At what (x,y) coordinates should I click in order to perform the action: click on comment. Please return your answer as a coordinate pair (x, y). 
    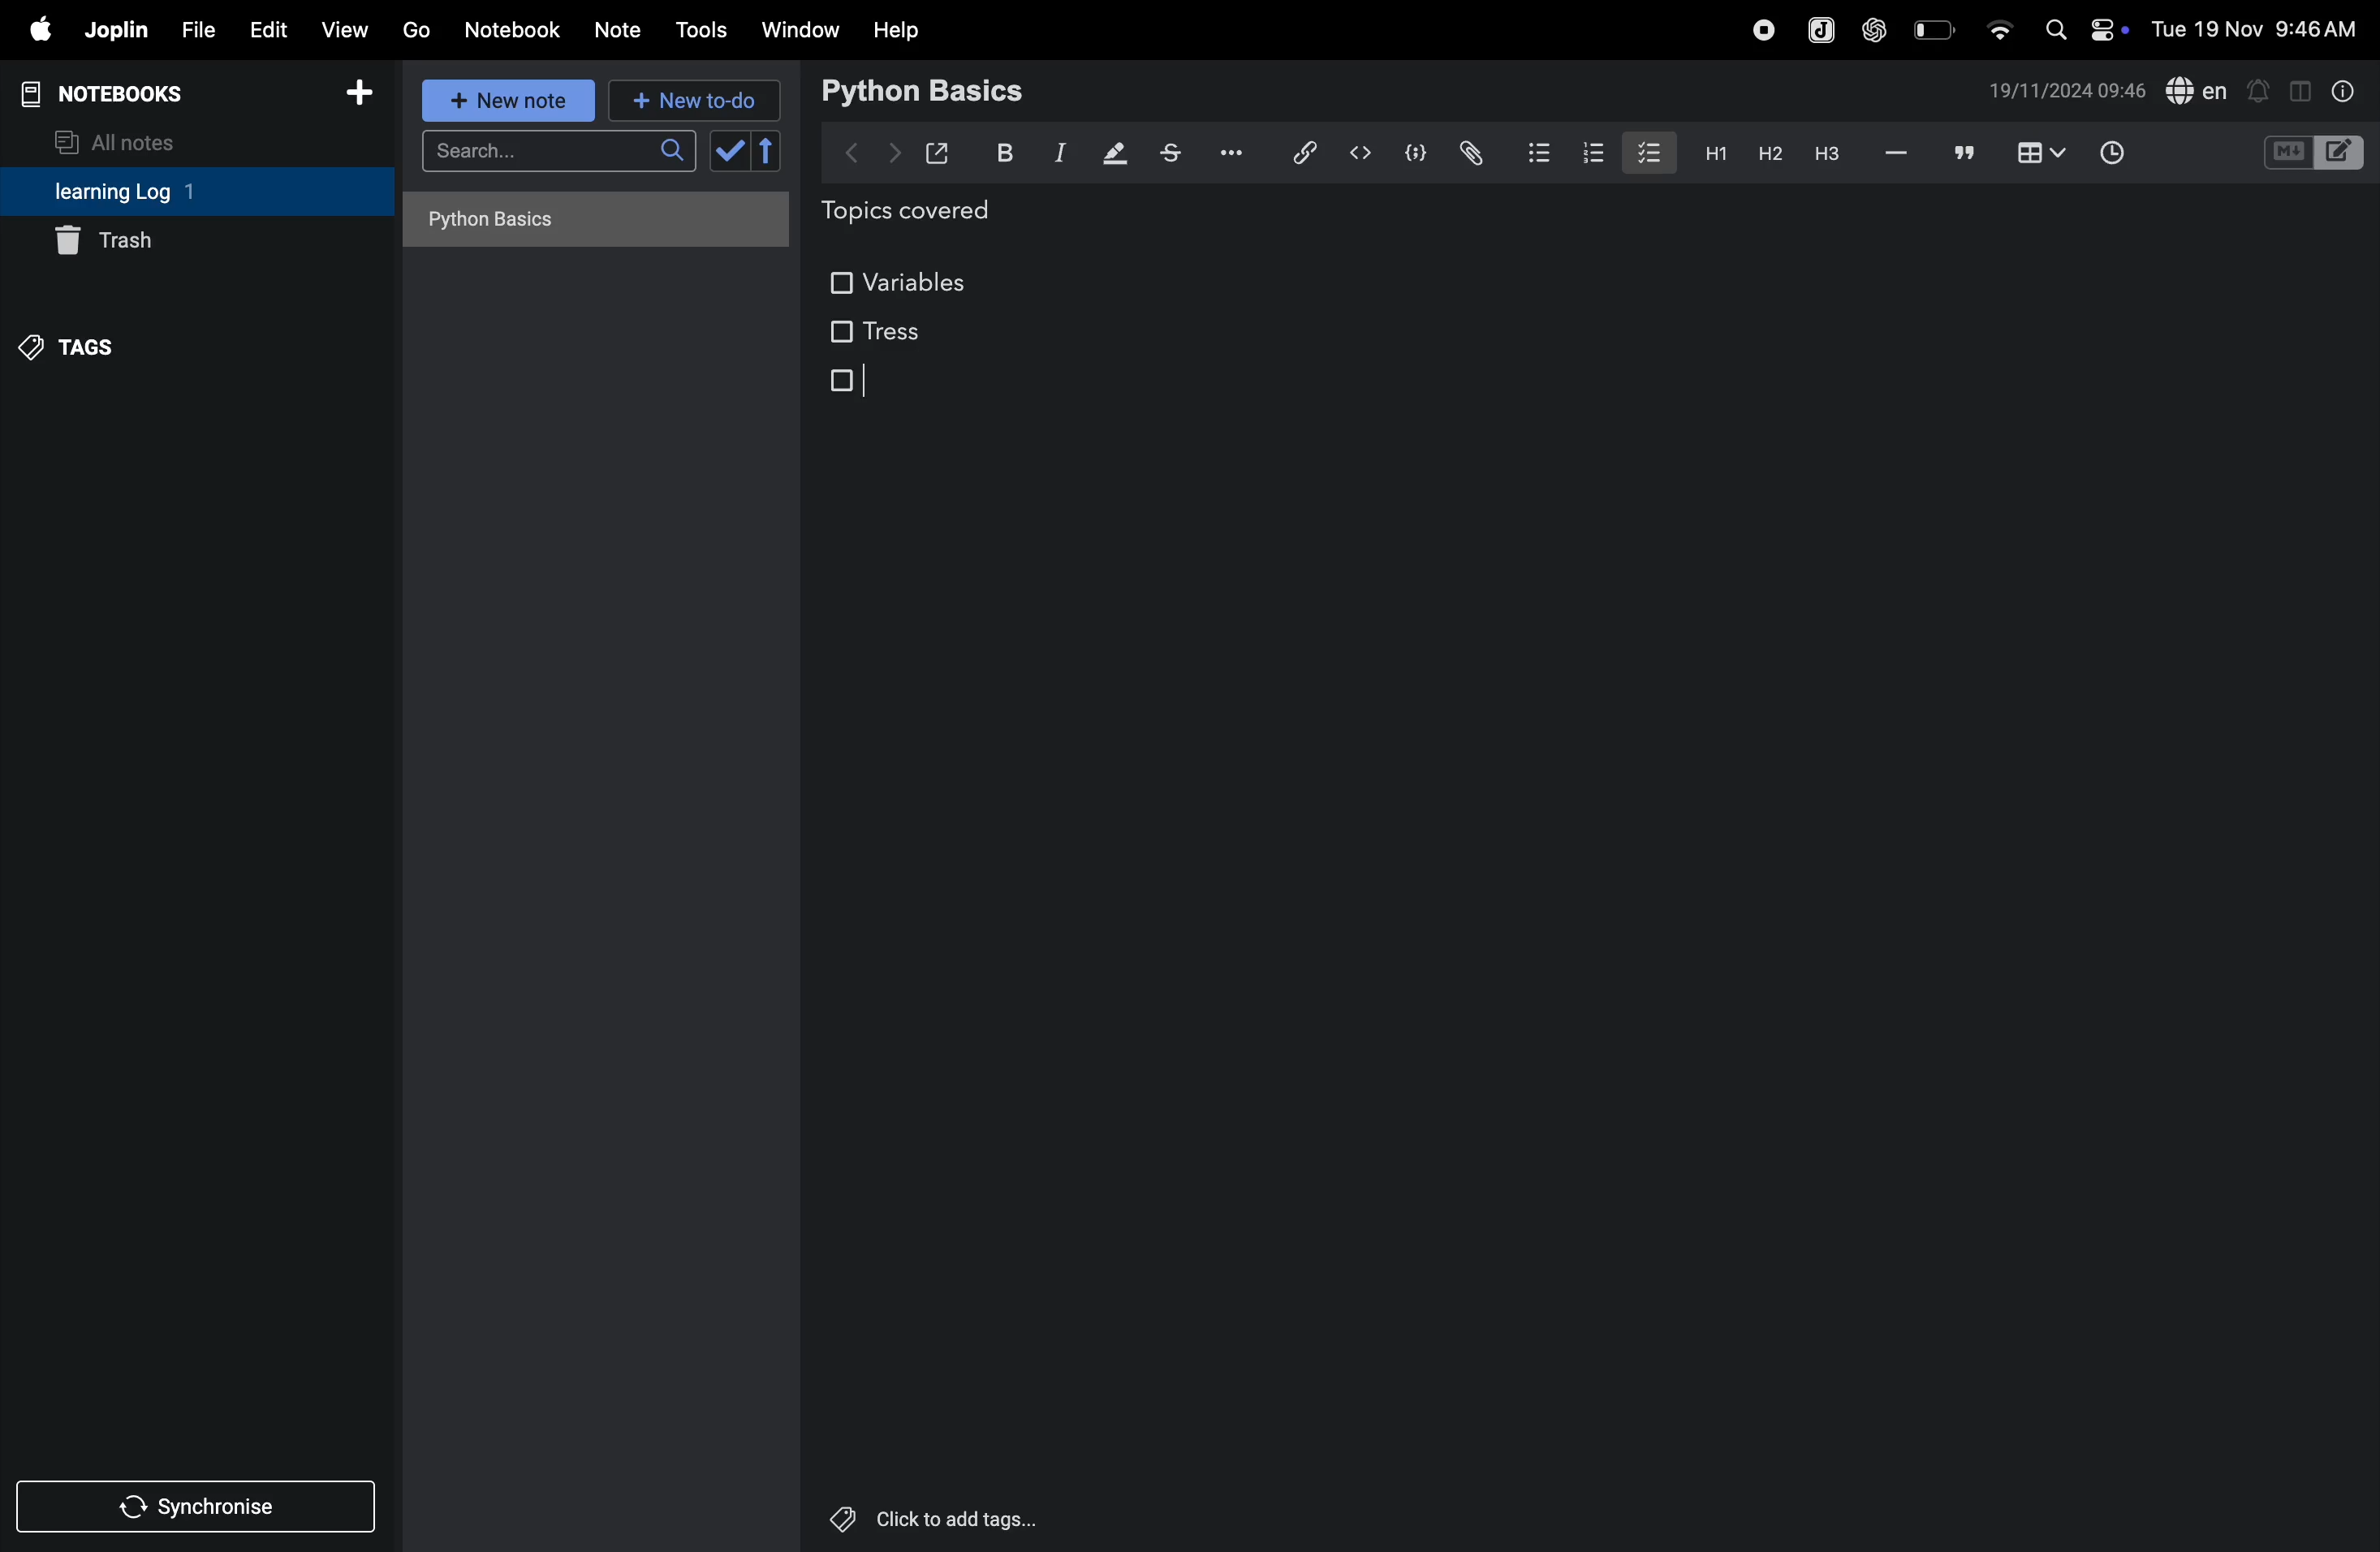
    Looking at the image, I should click on (1965, 155).